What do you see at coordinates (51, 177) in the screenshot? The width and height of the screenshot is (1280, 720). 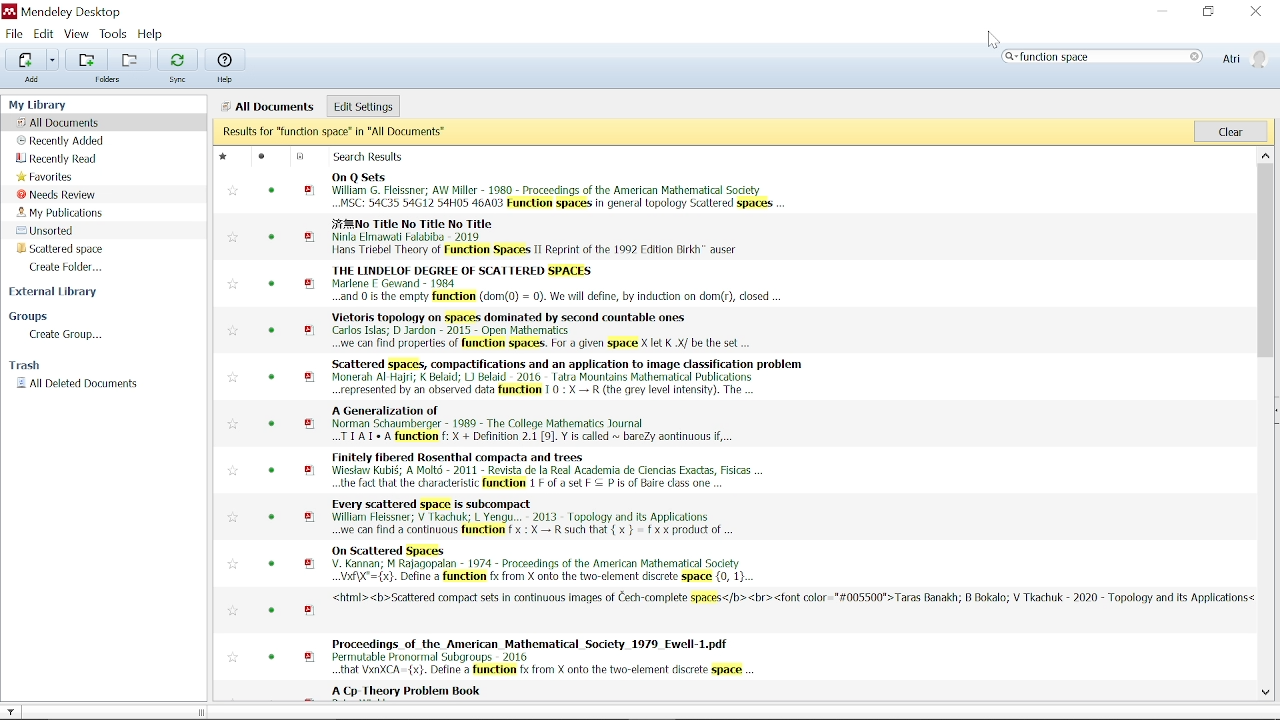 I see `Favorites` at bounding box center [51, 177].